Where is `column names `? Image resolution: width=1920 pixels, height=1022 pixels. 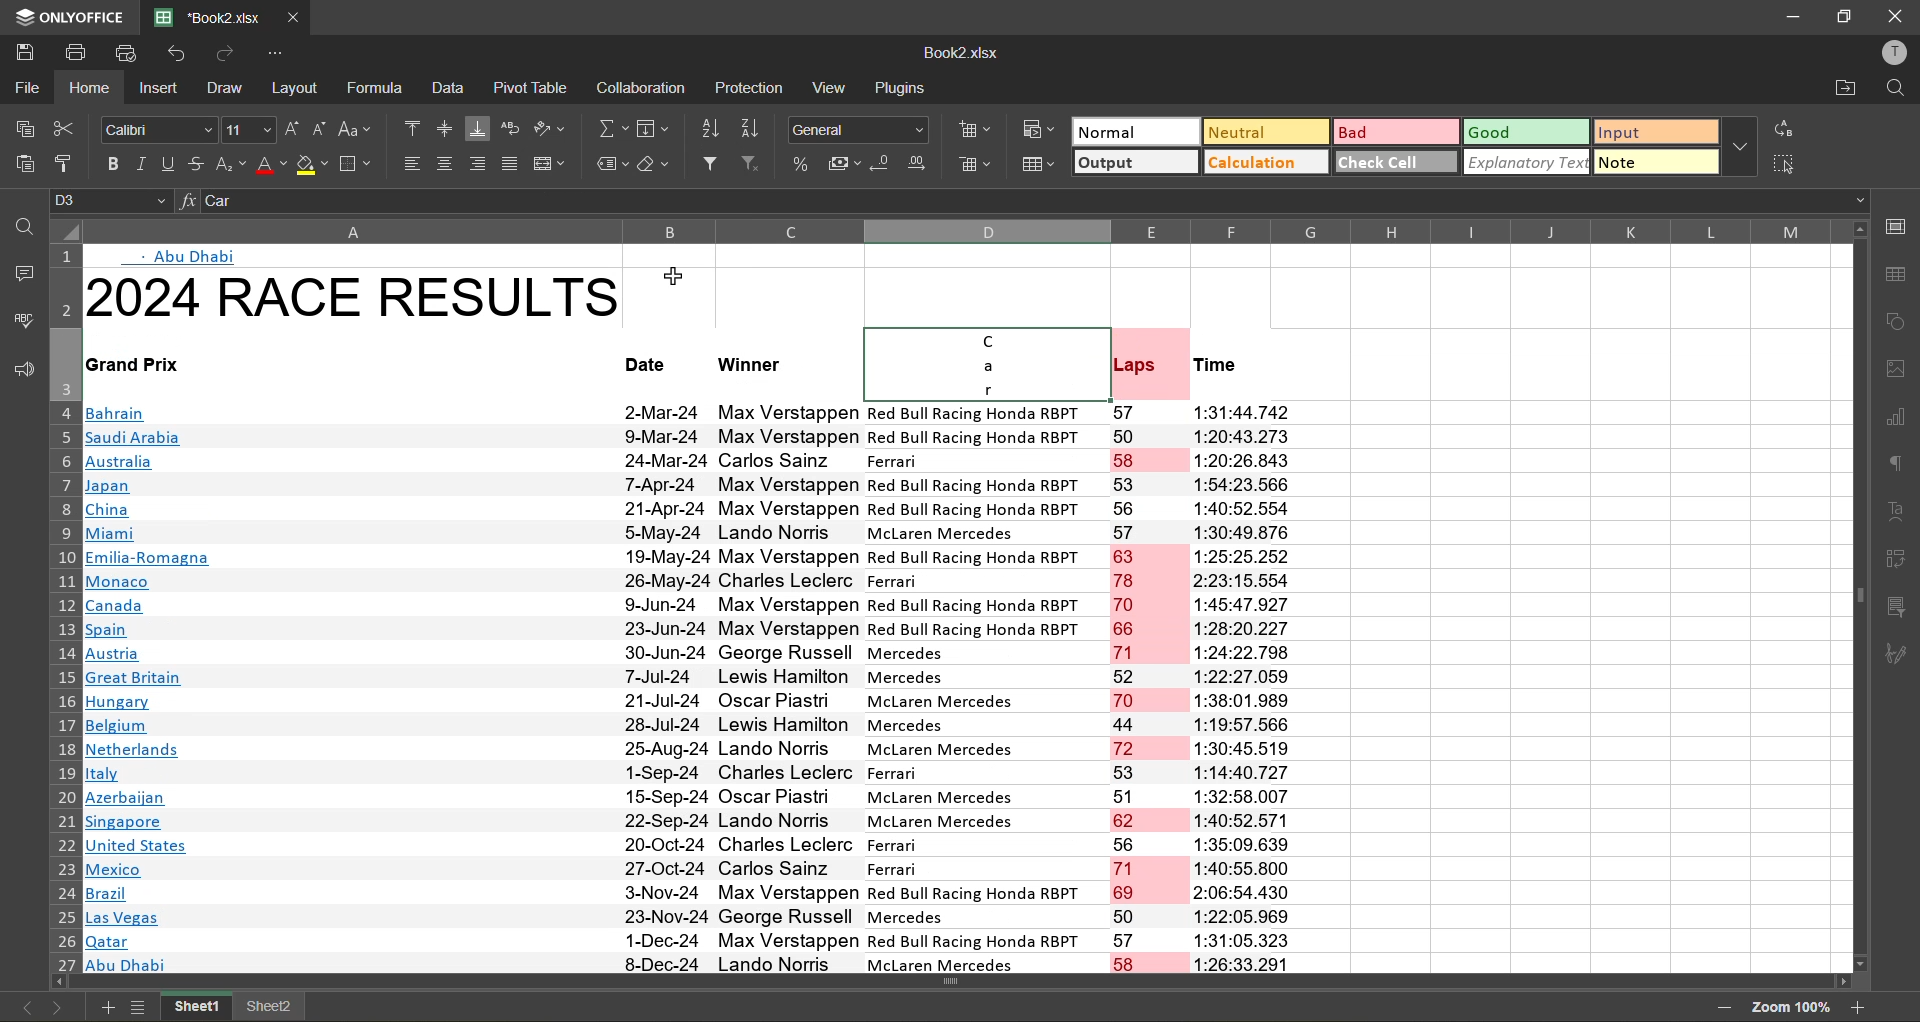
column names  is located at coordinates (960, 230).